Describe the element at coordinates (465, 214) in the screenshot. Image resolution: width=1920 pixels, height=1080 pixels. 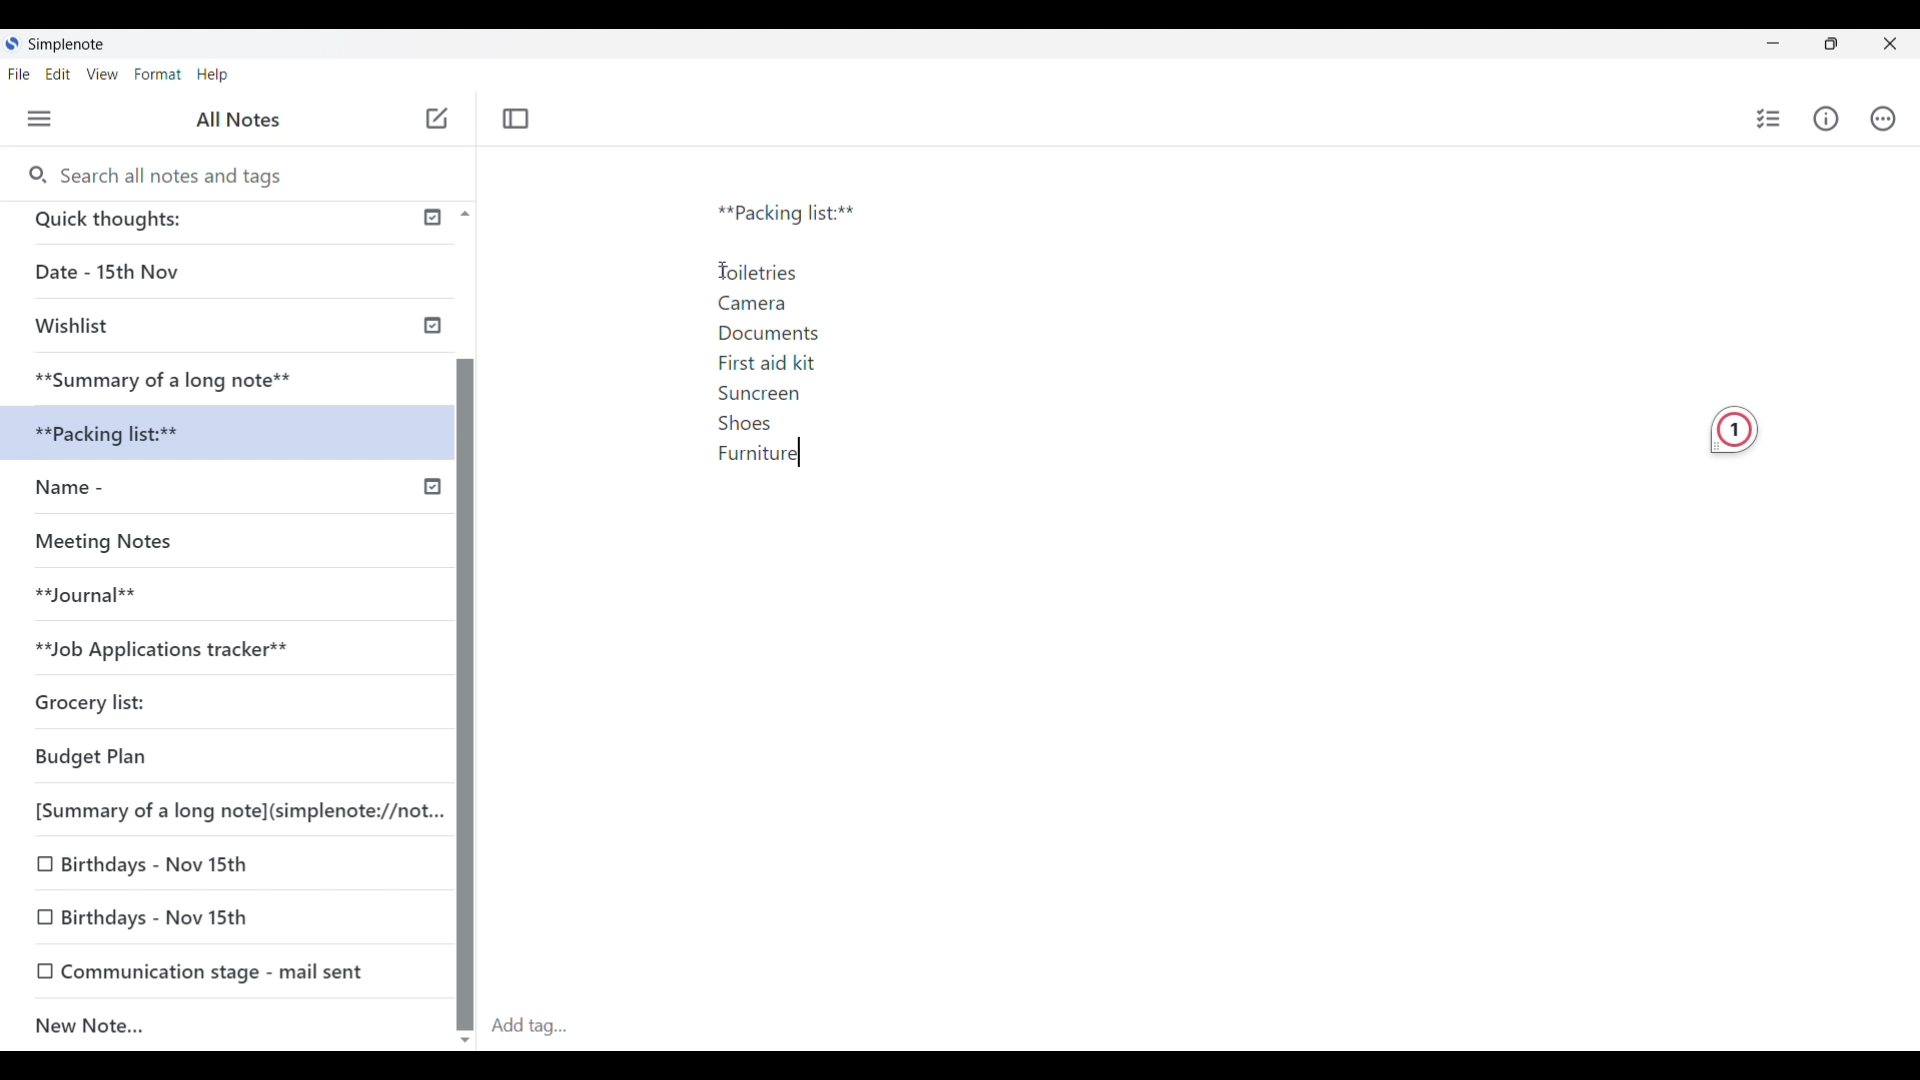
I see `Quick slide to top` at that location.